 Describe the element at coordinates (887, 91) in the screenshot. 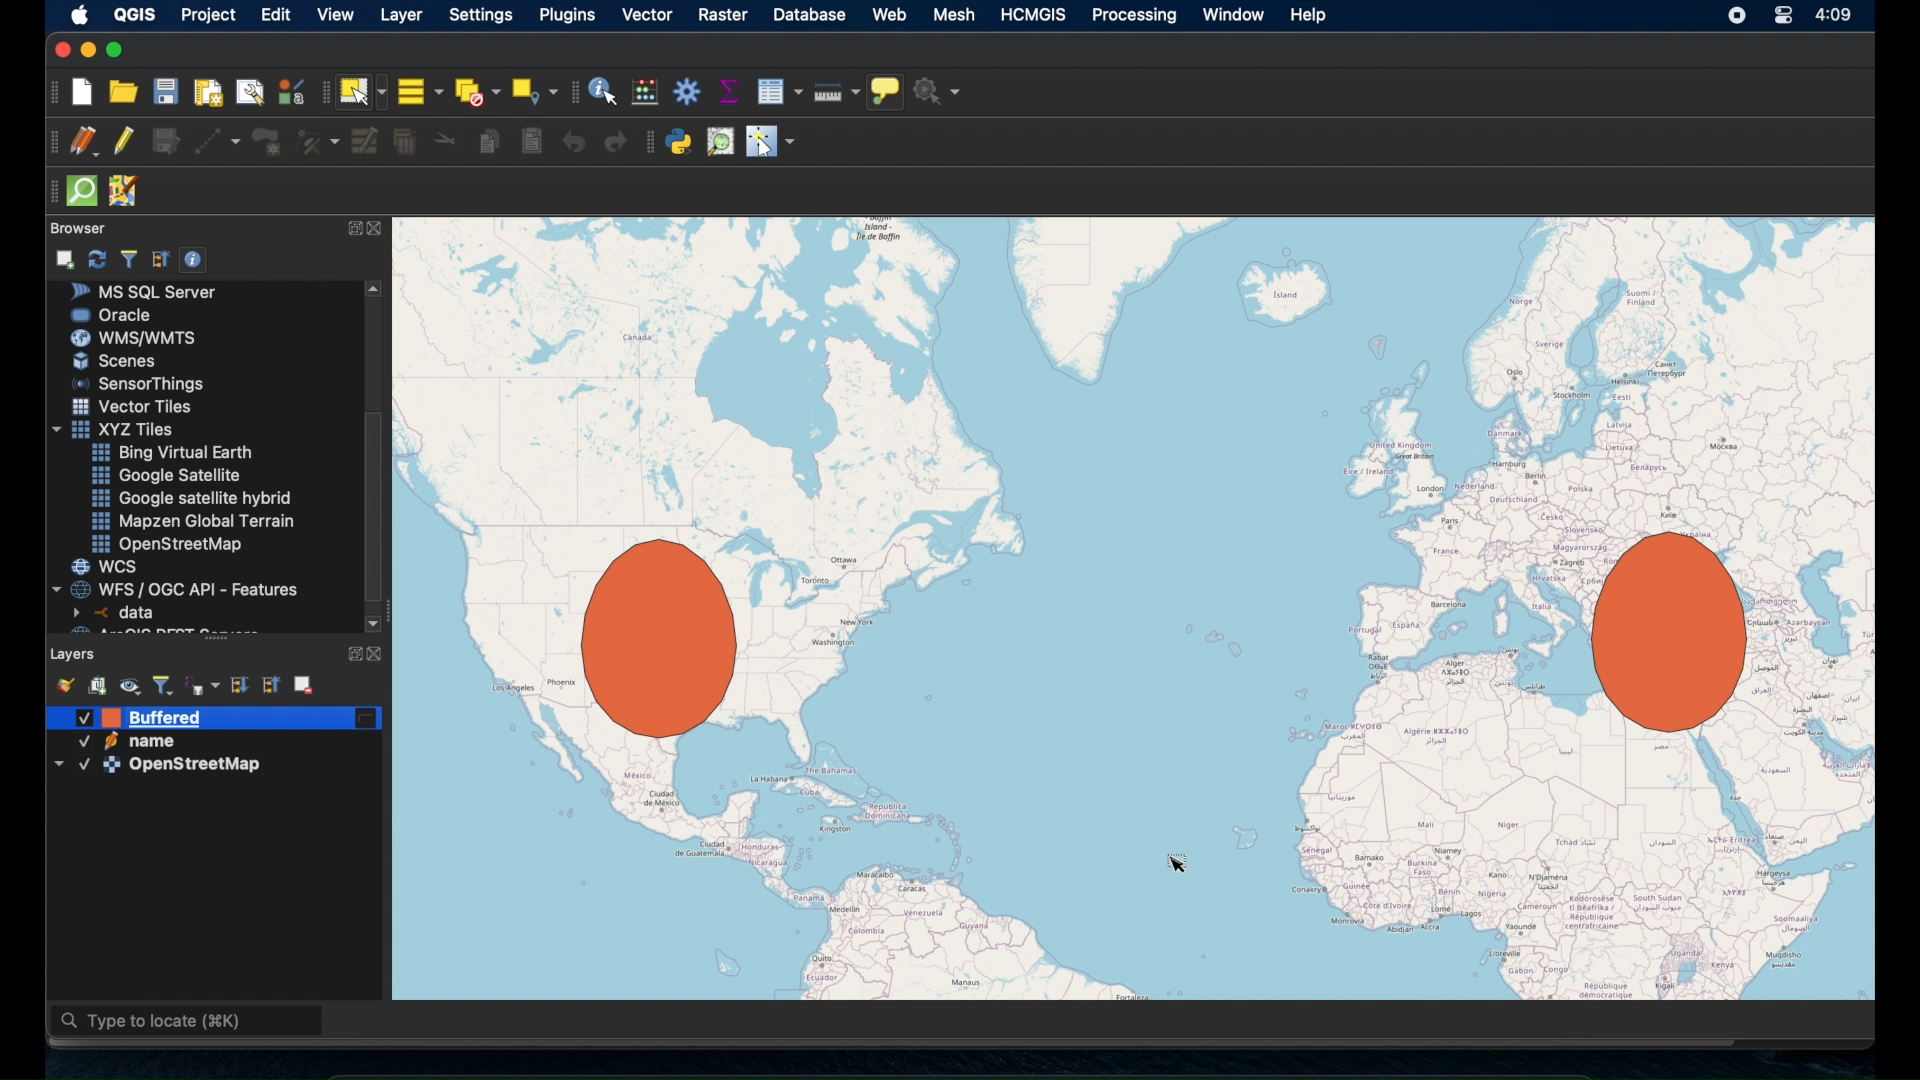

I see `show map tips` at that location.